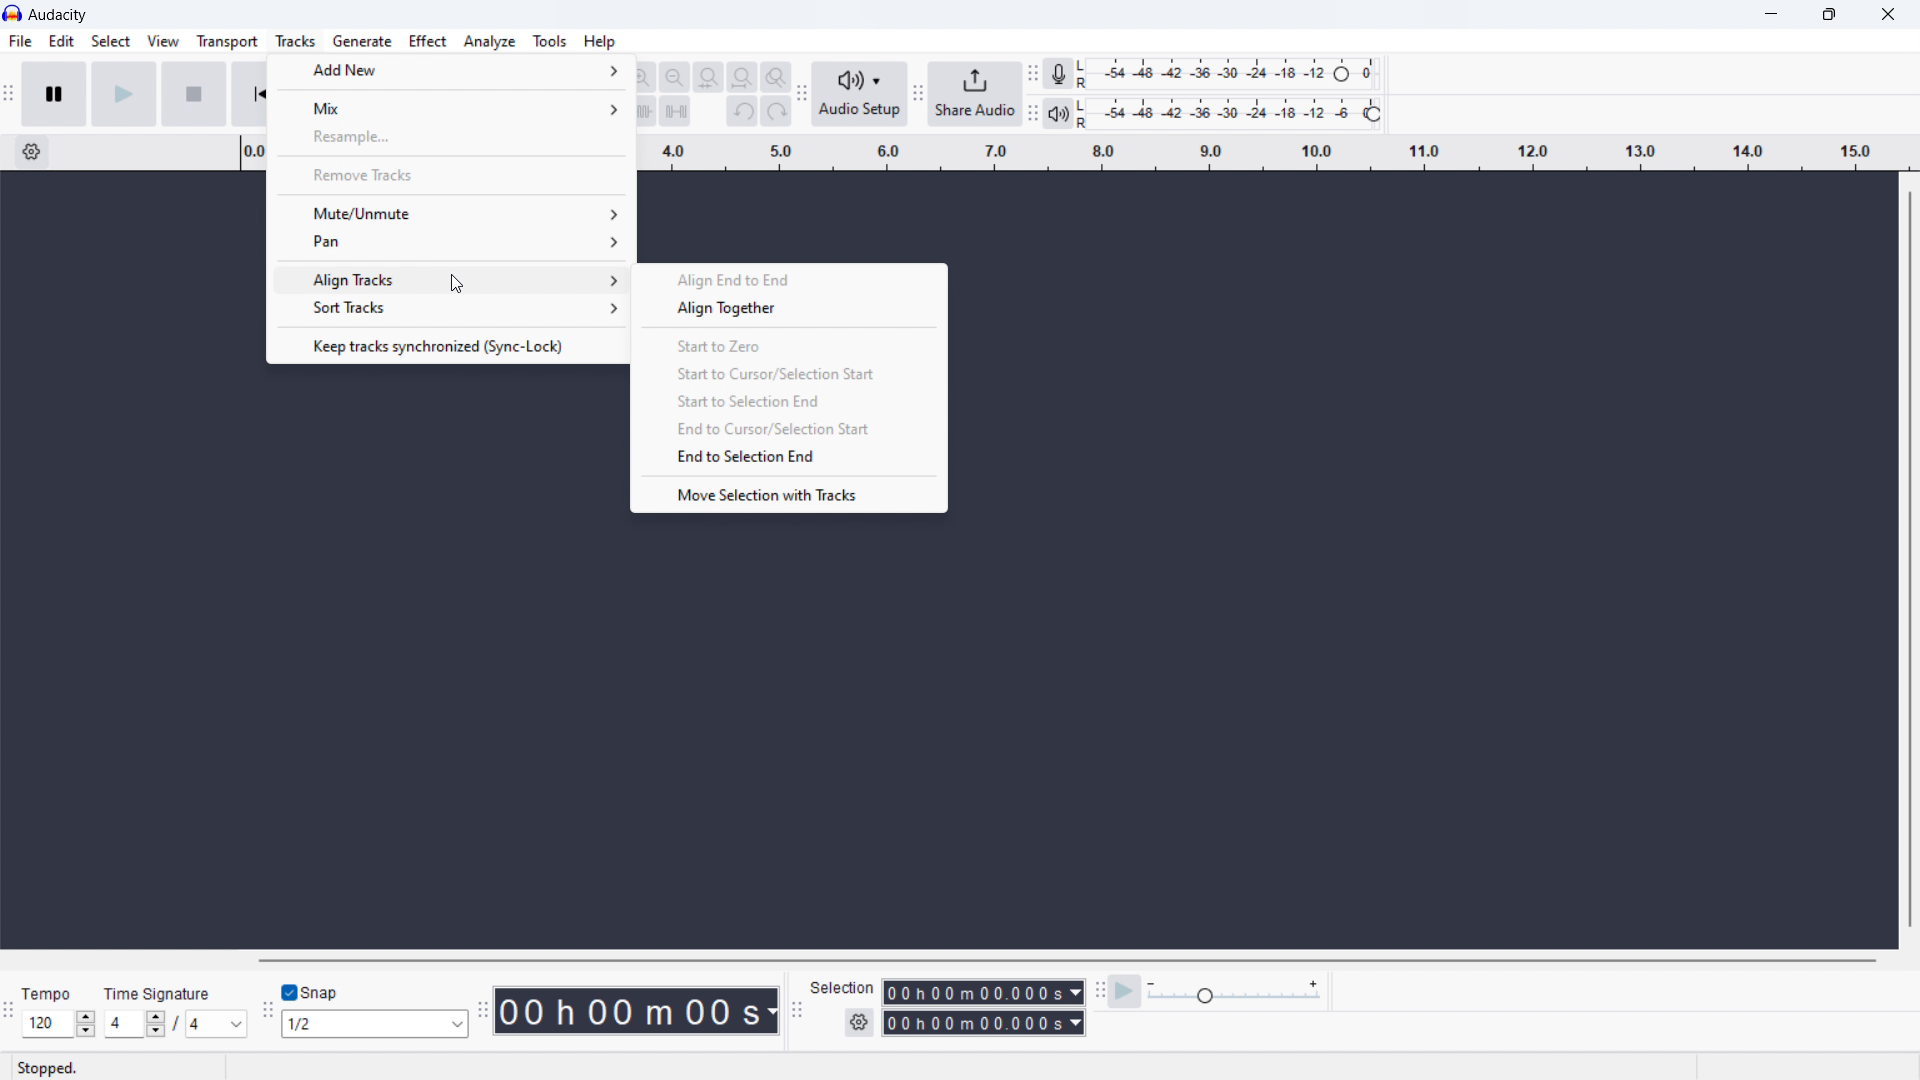 The width and height of the screenshot is (1920, 1080). Describe the element at coordinates (1066, 960) in the screenshot. I see `horizontal scrollbar` at that location.